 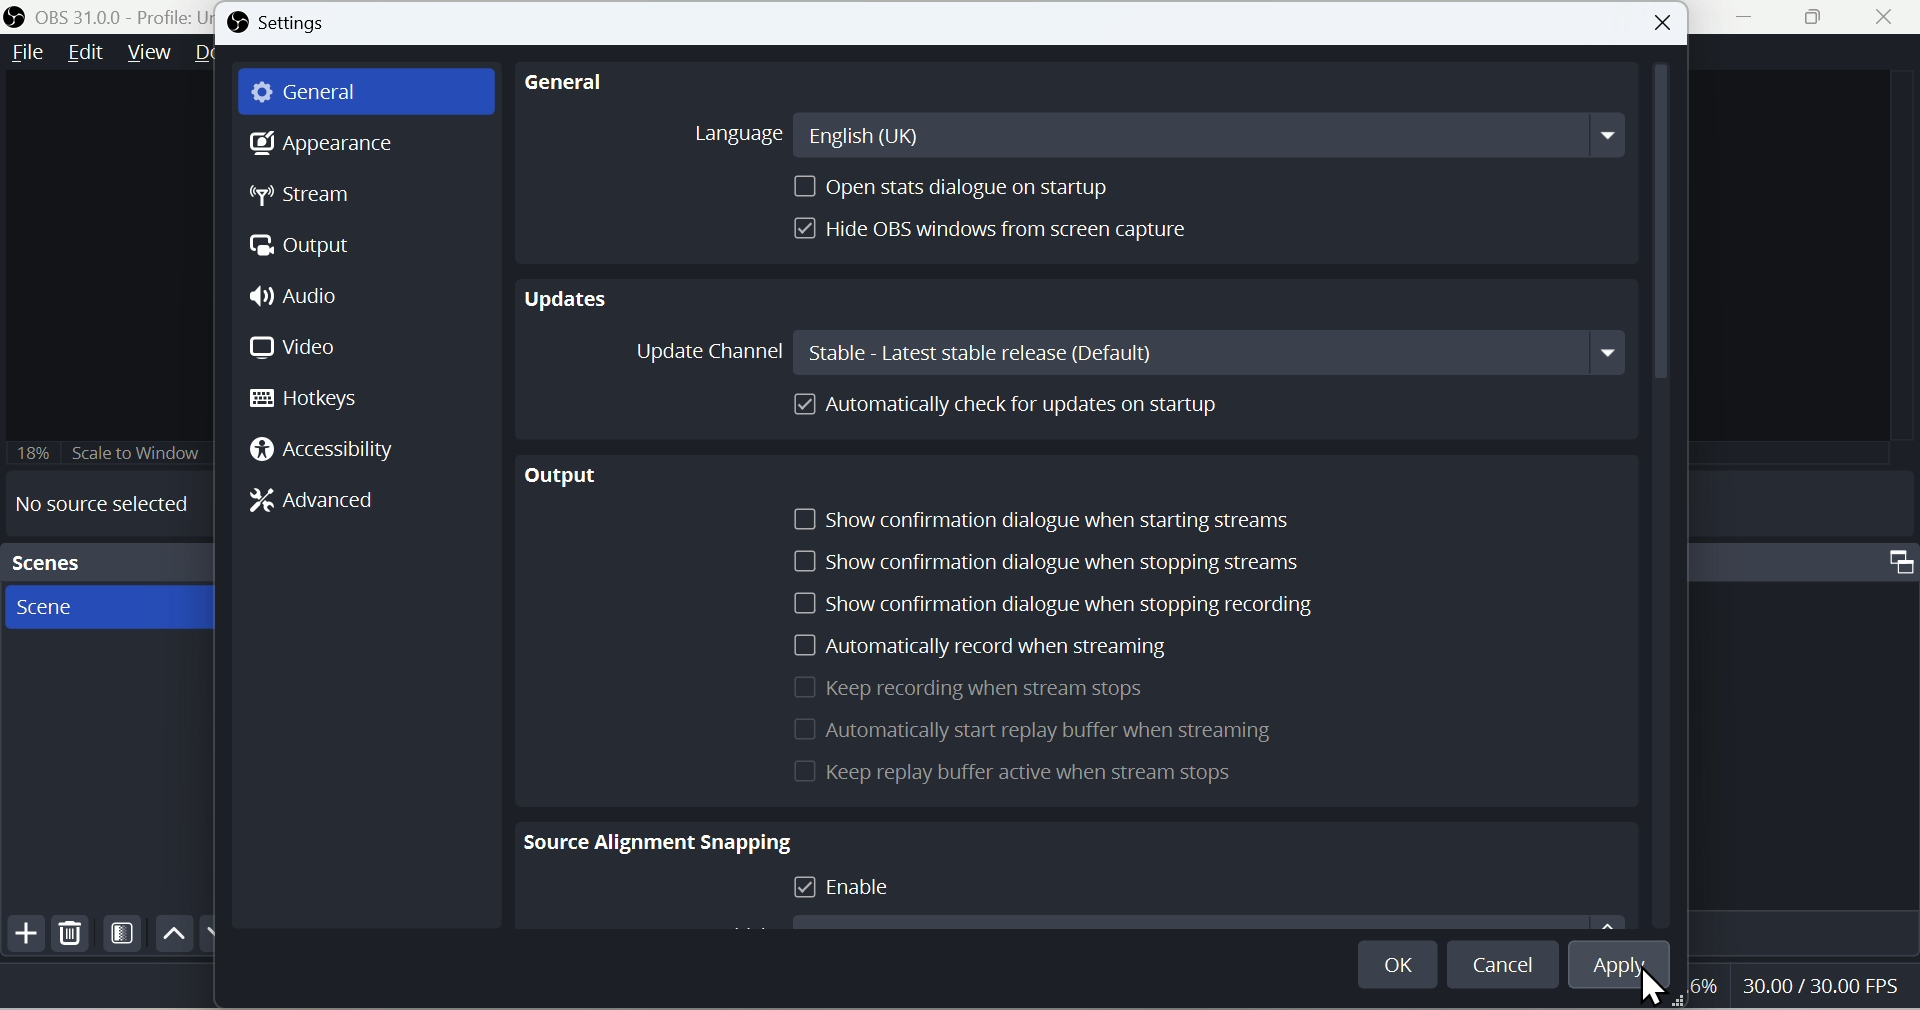 What do you see at coordinates (1015, 776) in the screenshot?
I see `Keep Replay for active when is stream stops` at bounding box center [1015, 776].